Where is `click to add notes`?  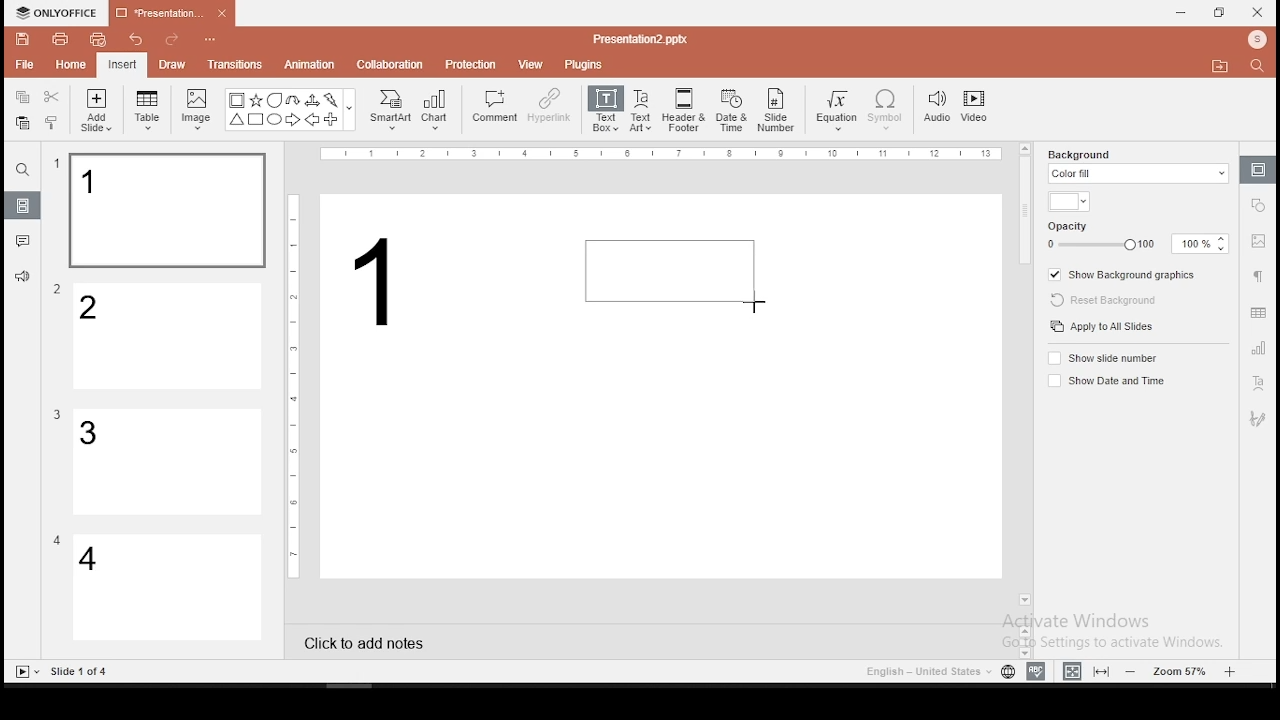 click to add notes is located at coordinates (370, 641).